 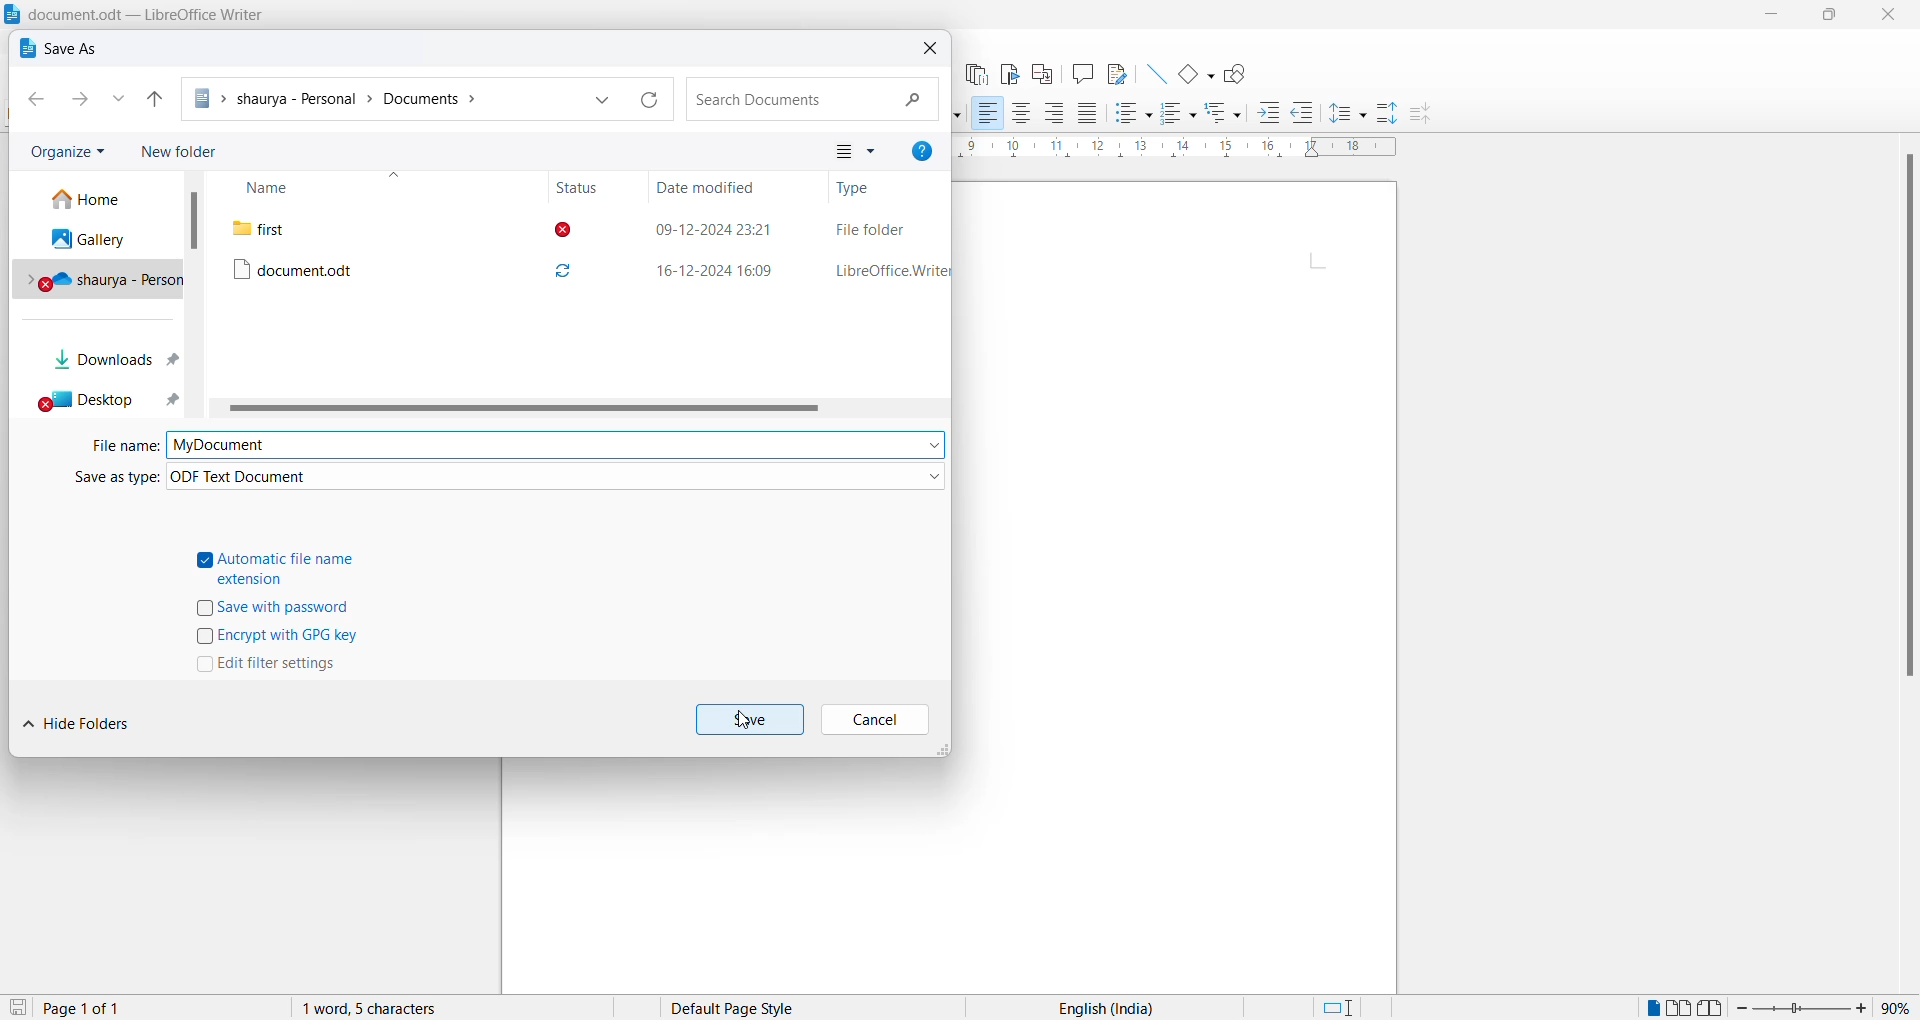 What do you see at coordinates (1802, 1008) in the screenshot?
I see `Zoom slider` at bounding box center [1802, 1008].